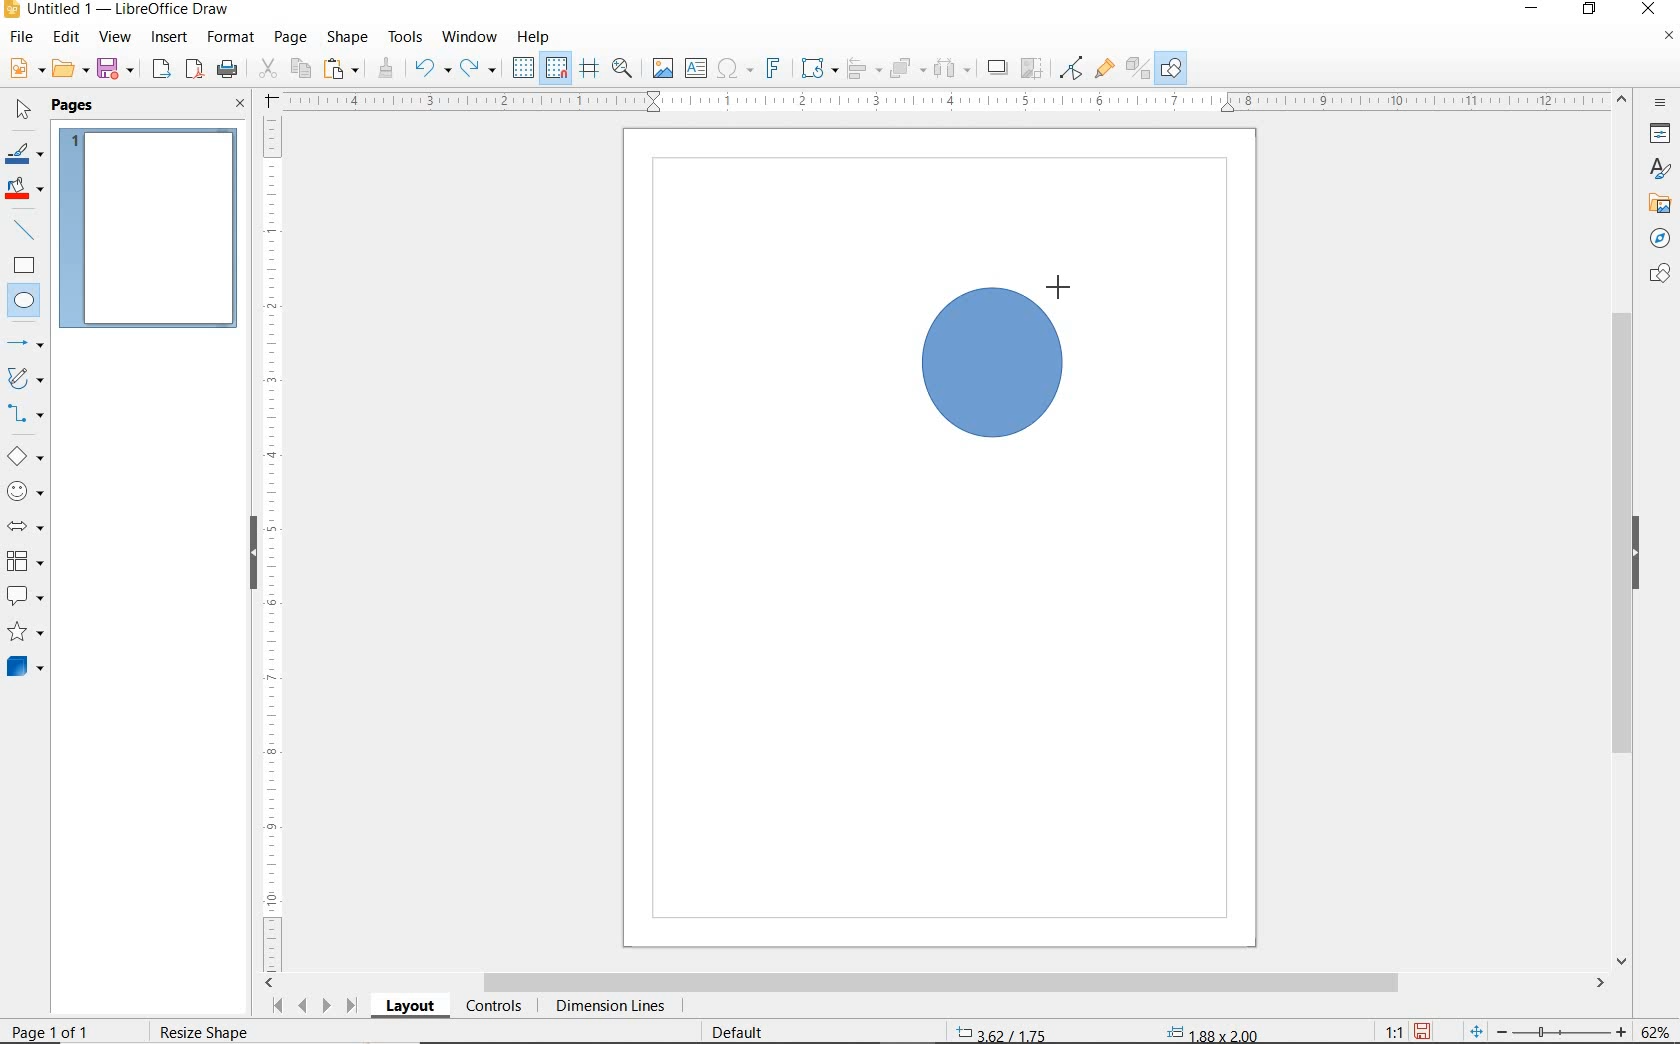 The height and width of the screenshot is (1044, 1680). What do you see at coordinates (1656, 1028) in the screenshot?
I see `ZOOM FACTOR` at bounding box center [1656, 1028].